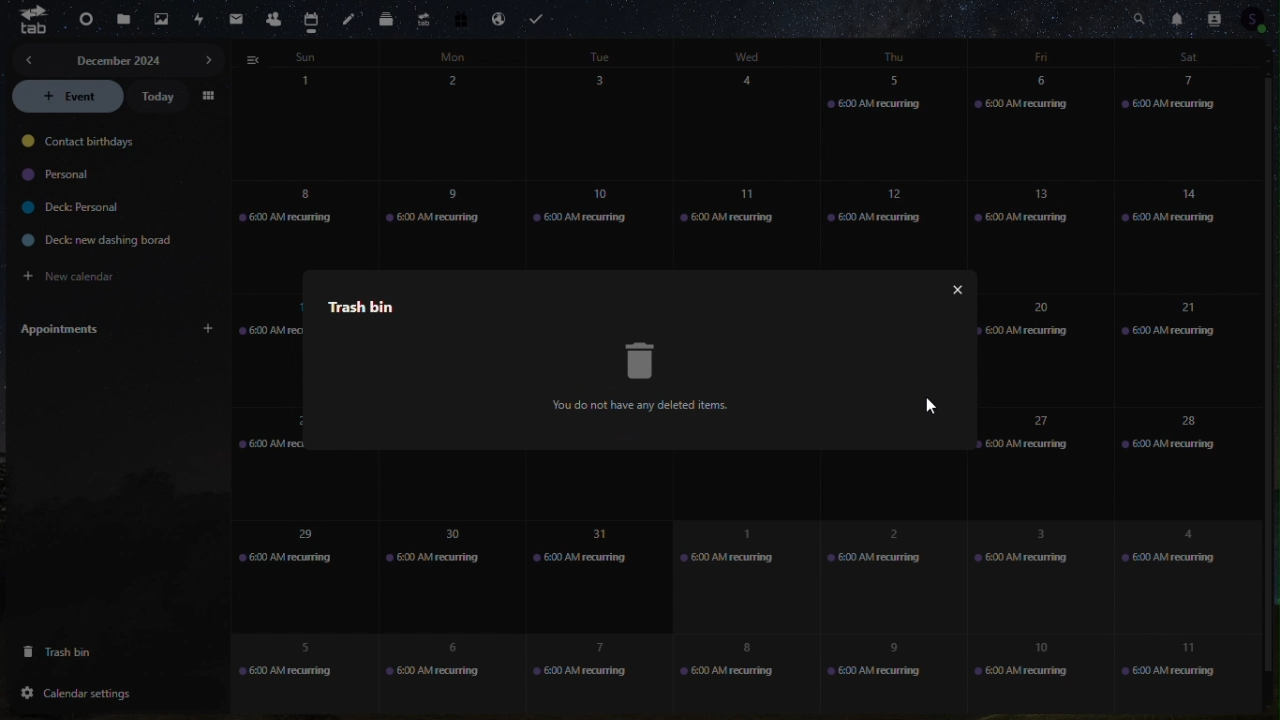 This screenshot has height=720, width=1280. What do you see at coordinates (739, 212) in the screenshot?
I see `11` at bounding box center [739, 212].